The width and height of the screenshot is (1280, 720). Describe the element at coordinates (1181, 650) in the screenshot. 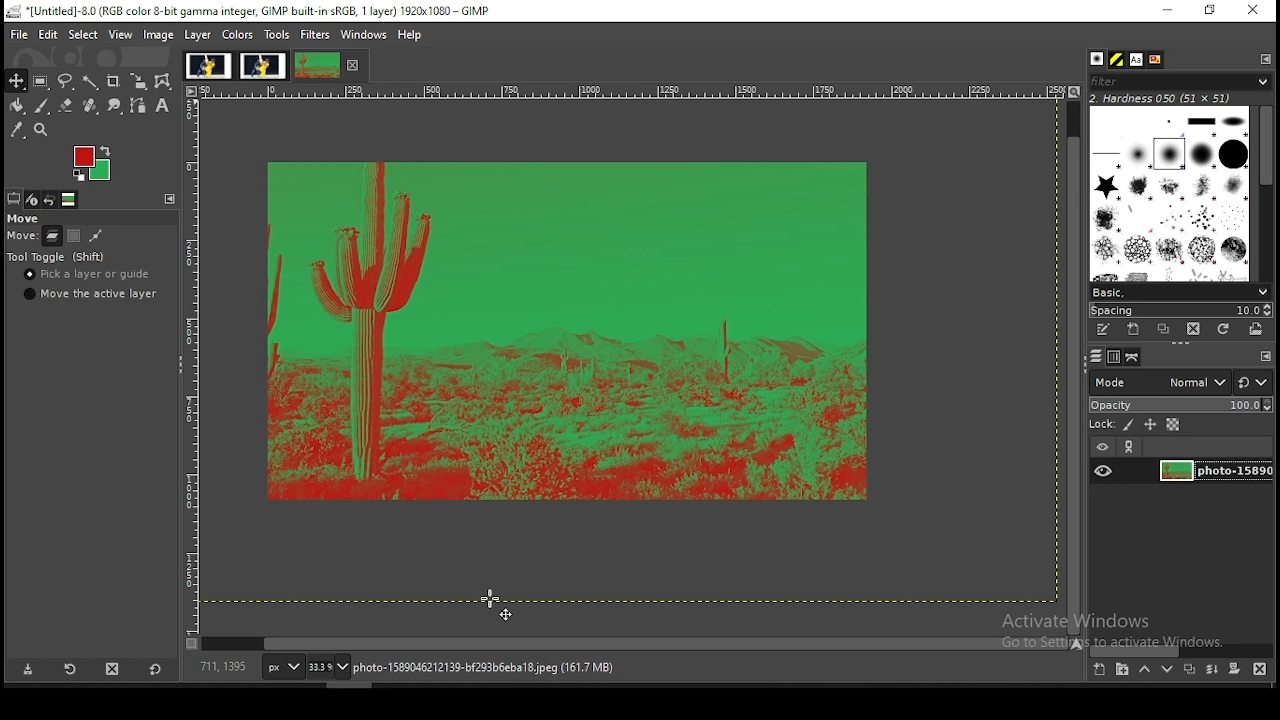

I see `scroll bar` at that location.